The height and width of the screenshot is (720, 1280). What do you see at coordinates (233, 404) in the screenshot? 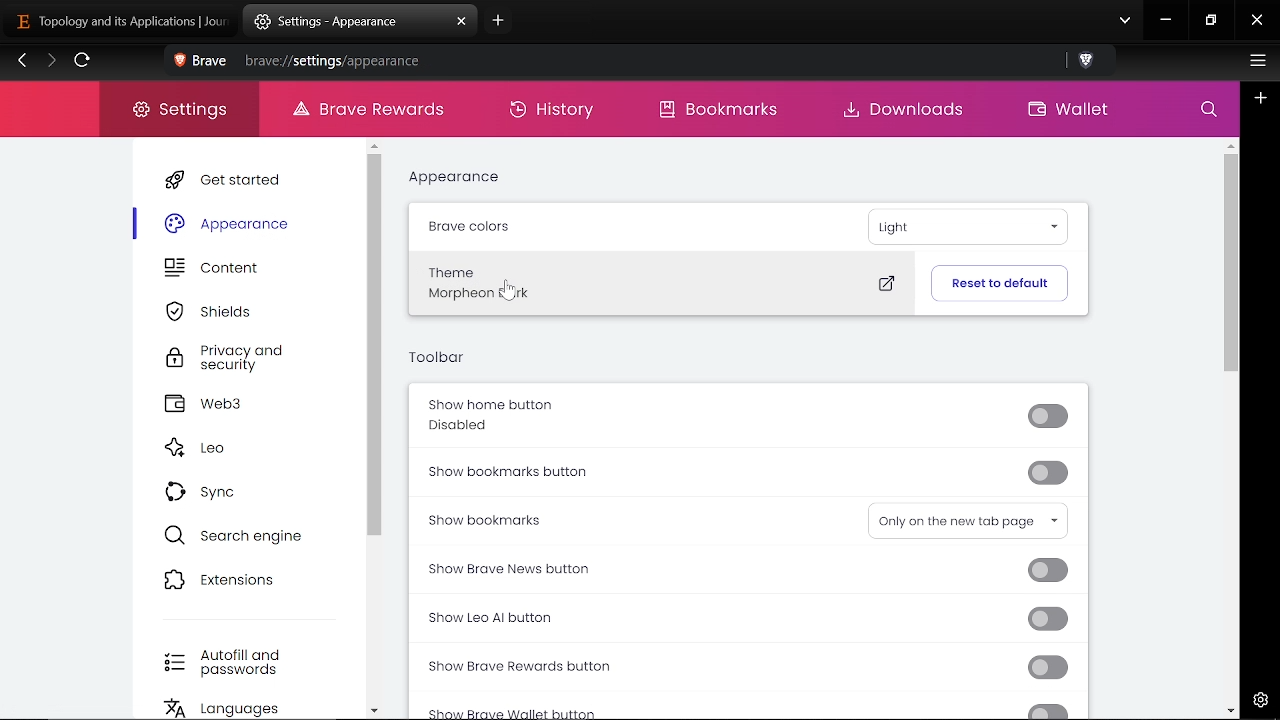
I see `Web3` at bounding box center [233, 404].